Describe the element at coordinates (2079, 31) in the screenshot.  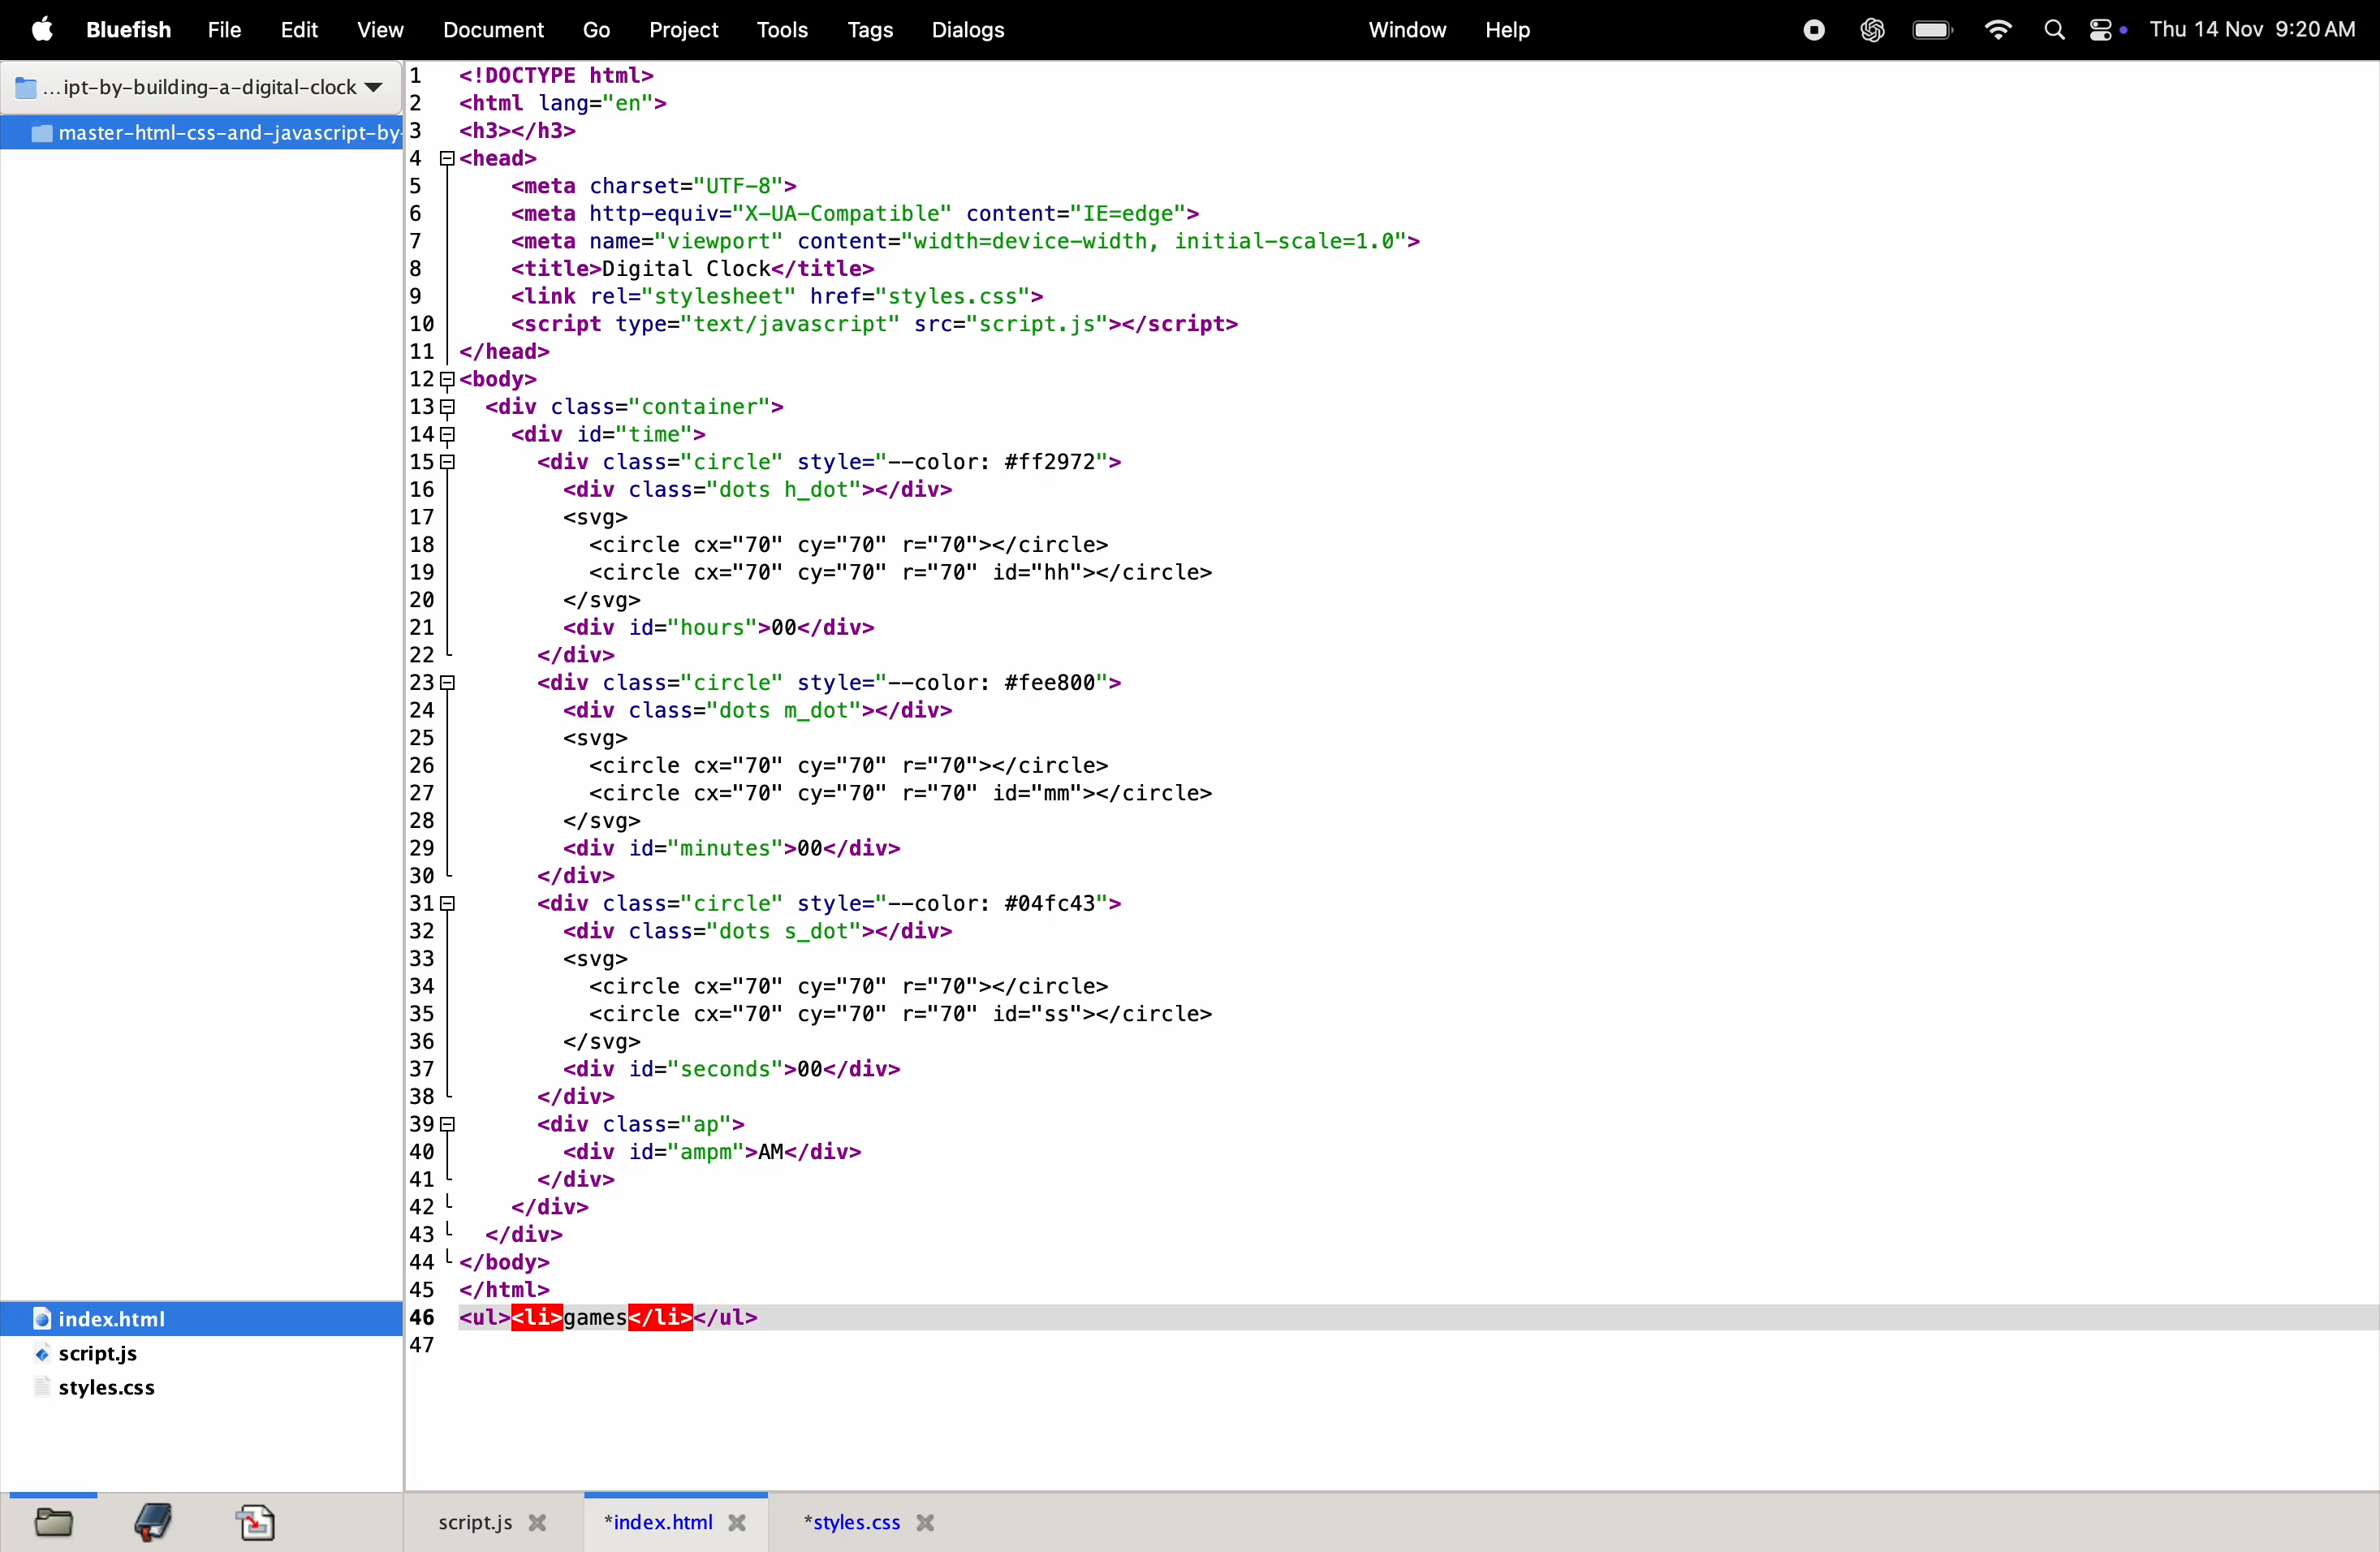
I see `Apple widgets` at that location.